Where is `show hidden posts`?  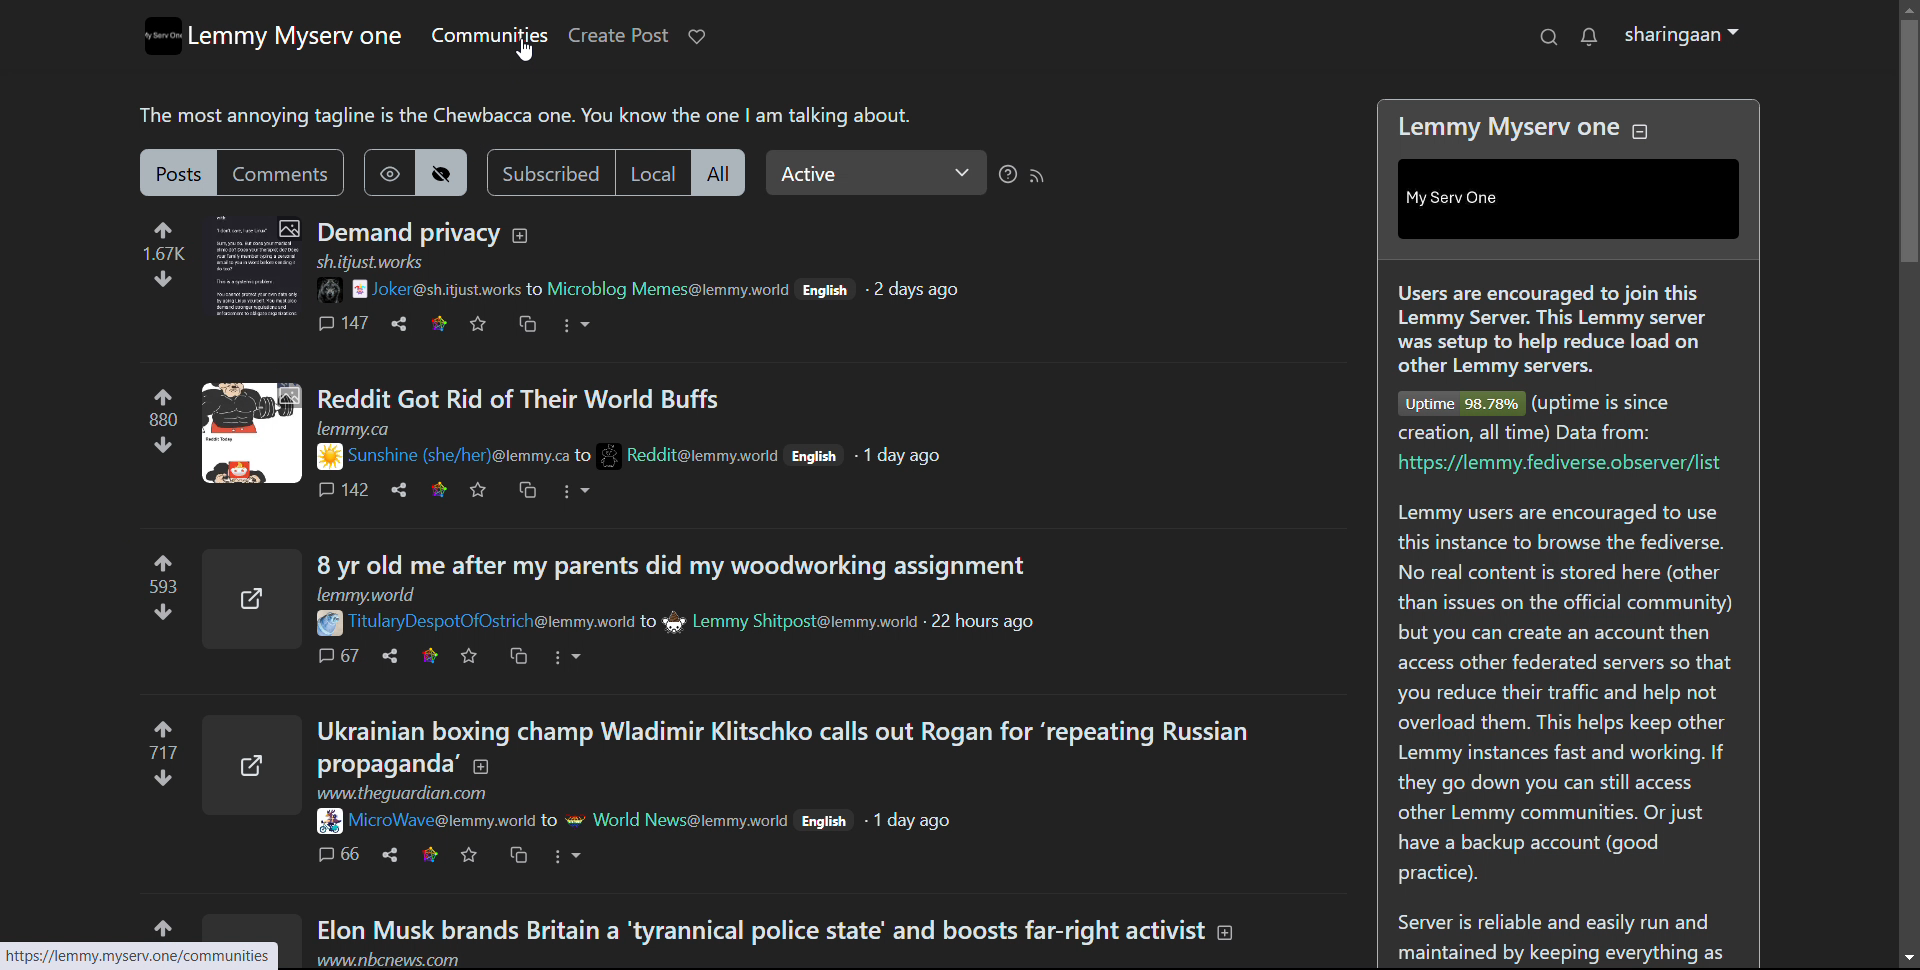
show hidden posts is located at coordinates (388, 172).